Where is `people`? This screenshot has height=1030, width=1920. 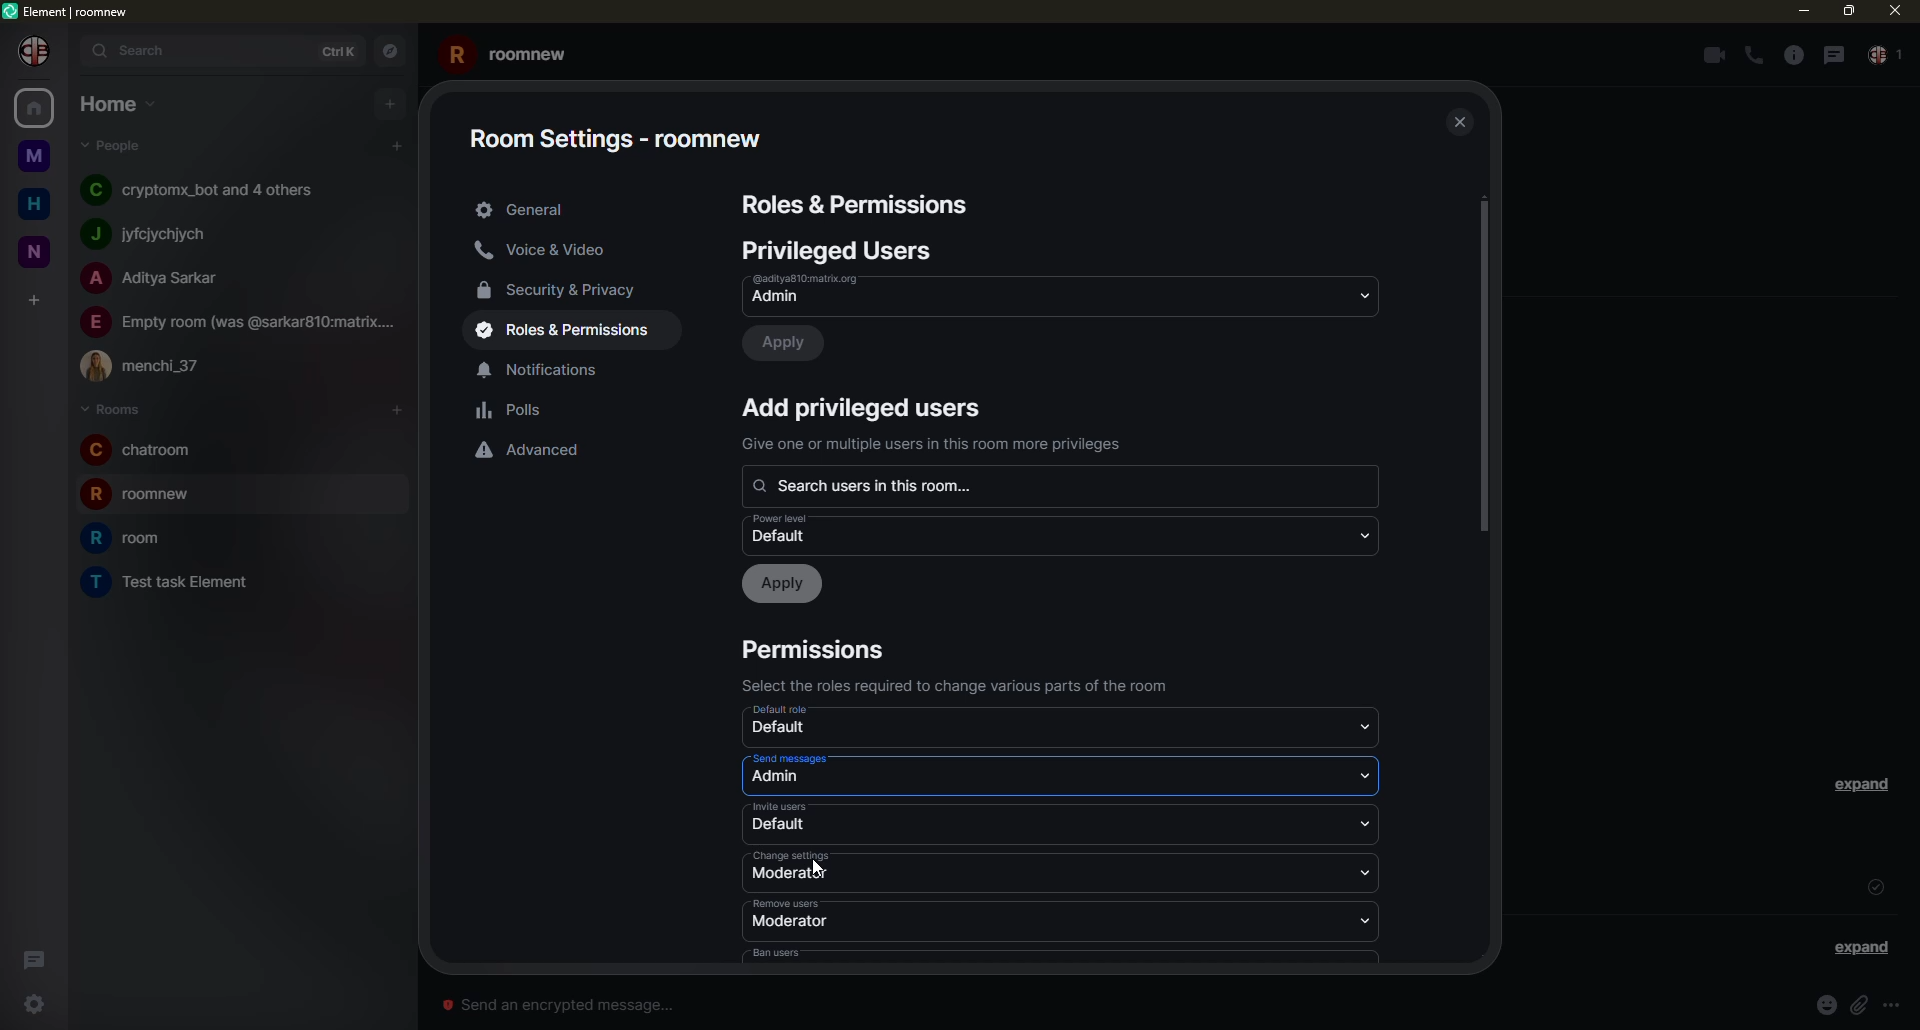
people is located at coordinates (117, 146).